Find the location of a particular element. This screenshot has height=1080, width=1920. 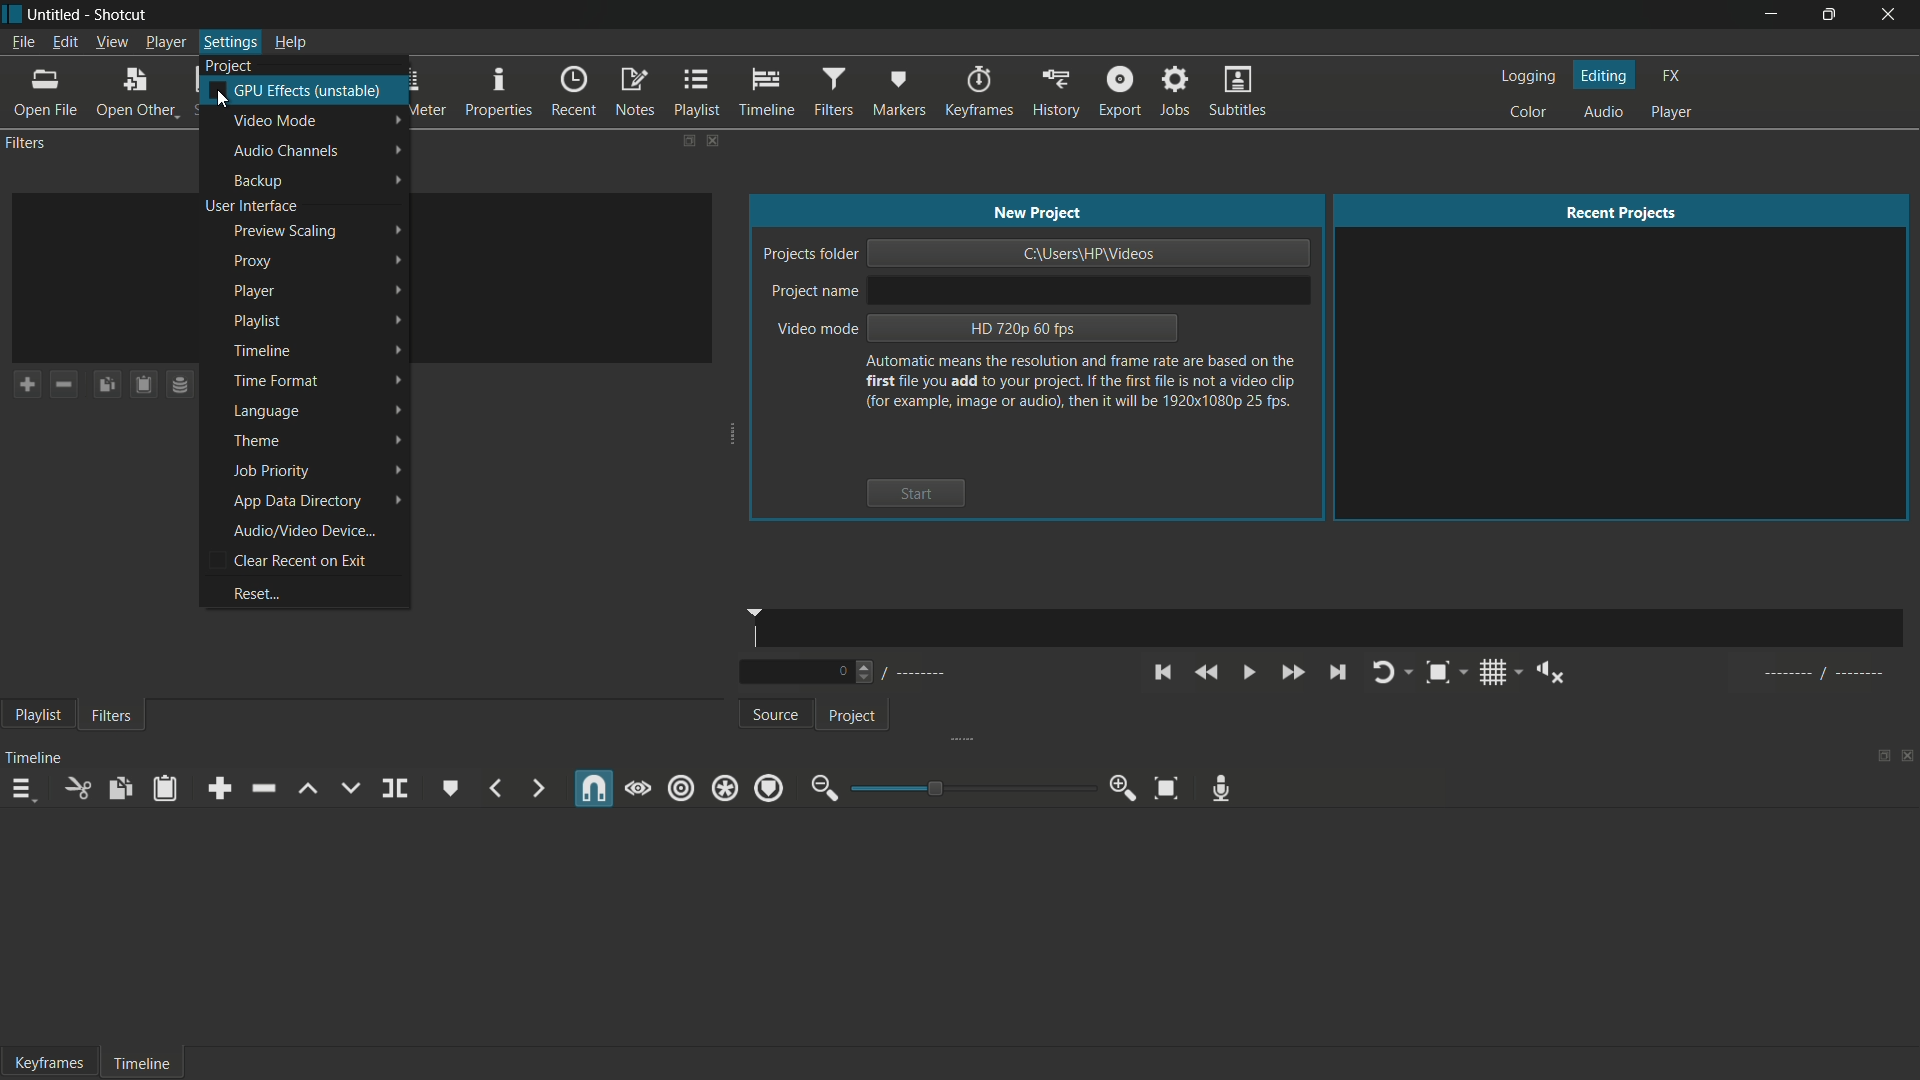

filters is located at coordinates (28, 143).